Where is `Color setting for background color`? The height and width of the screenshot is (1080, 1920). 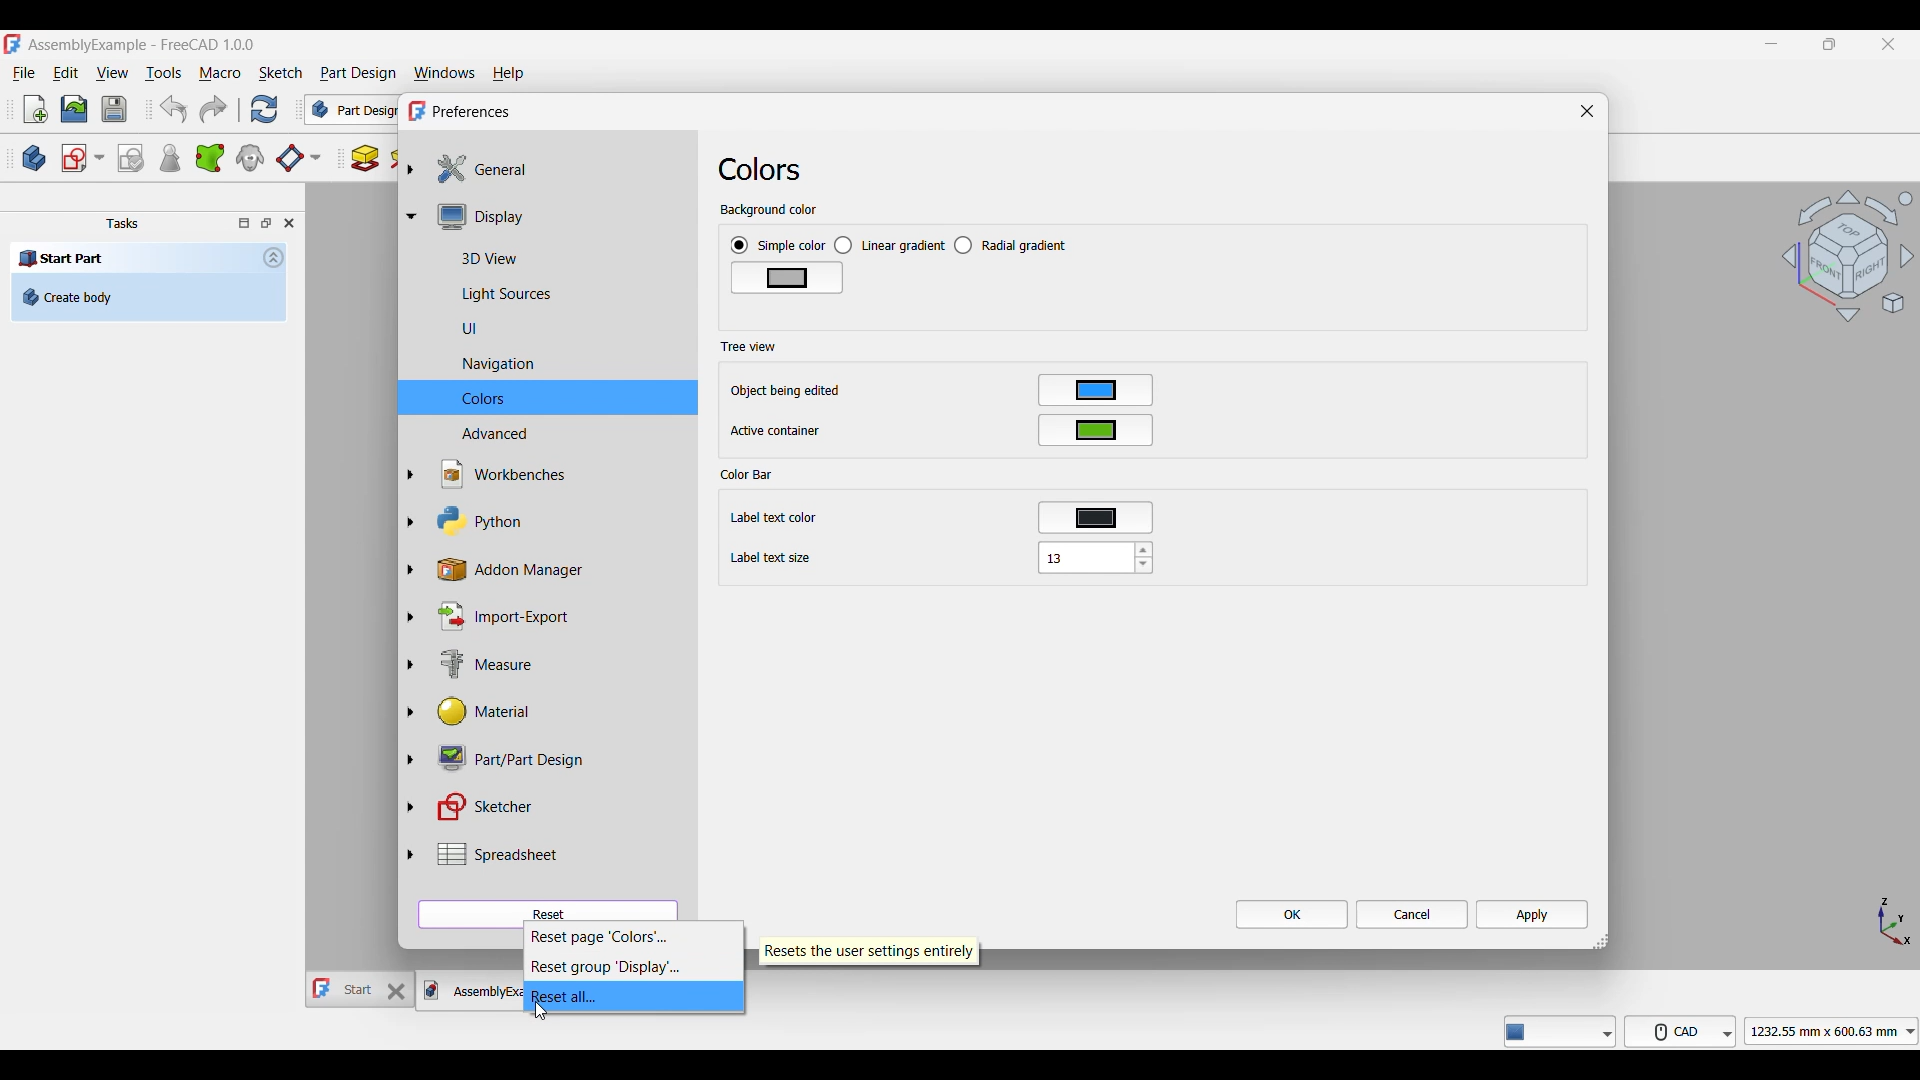
Color setting for background color is located at coordinates (788, 278).